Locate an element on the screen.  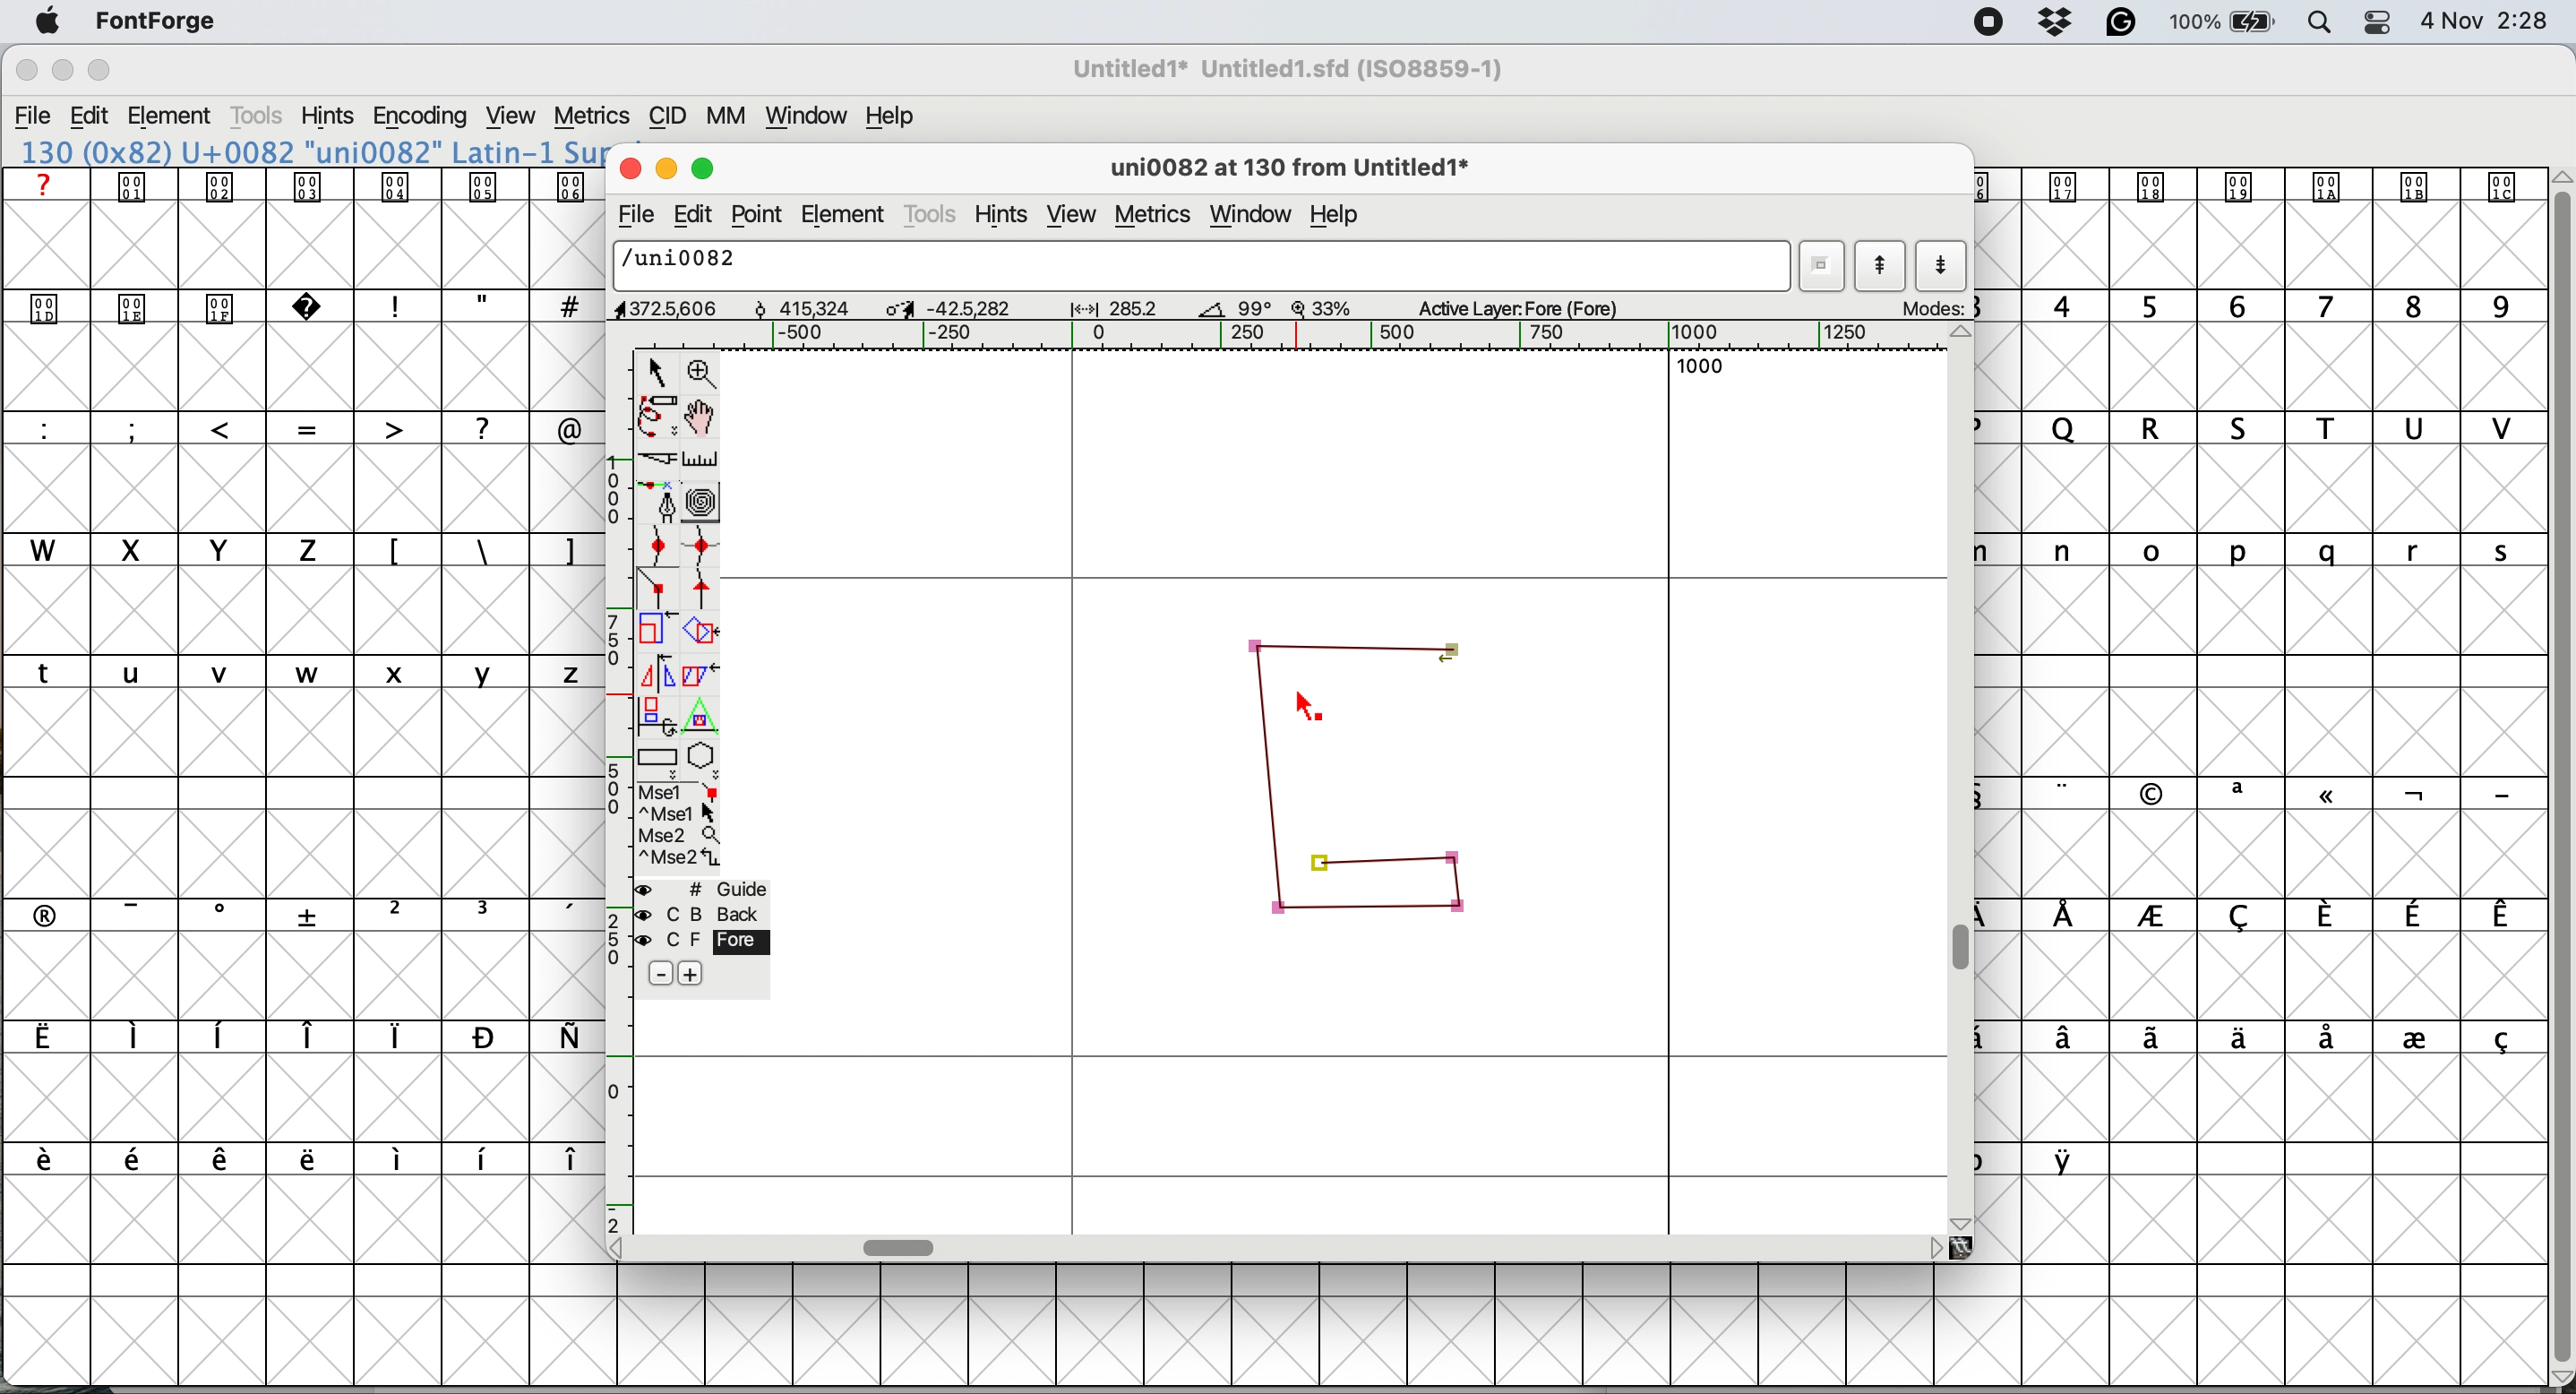
dimensions is located at coordinates (929, 307).